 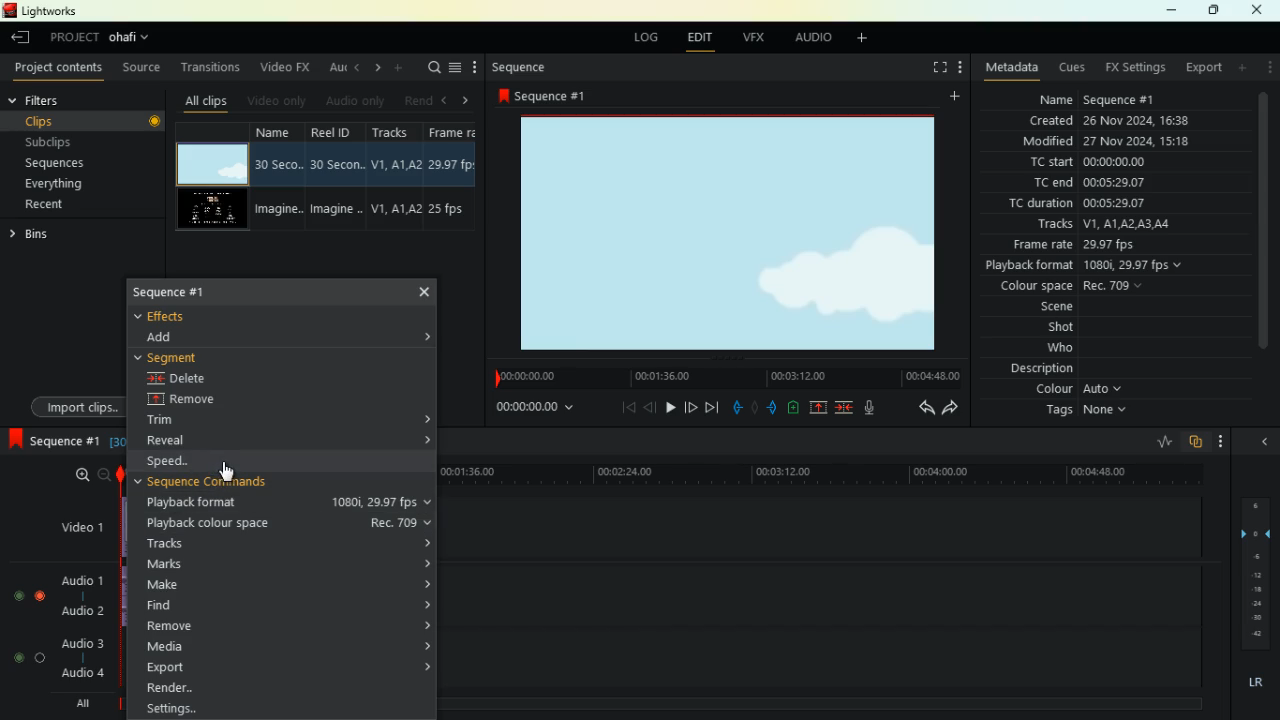 I want to click on video fx, so click(x=287, y=67).